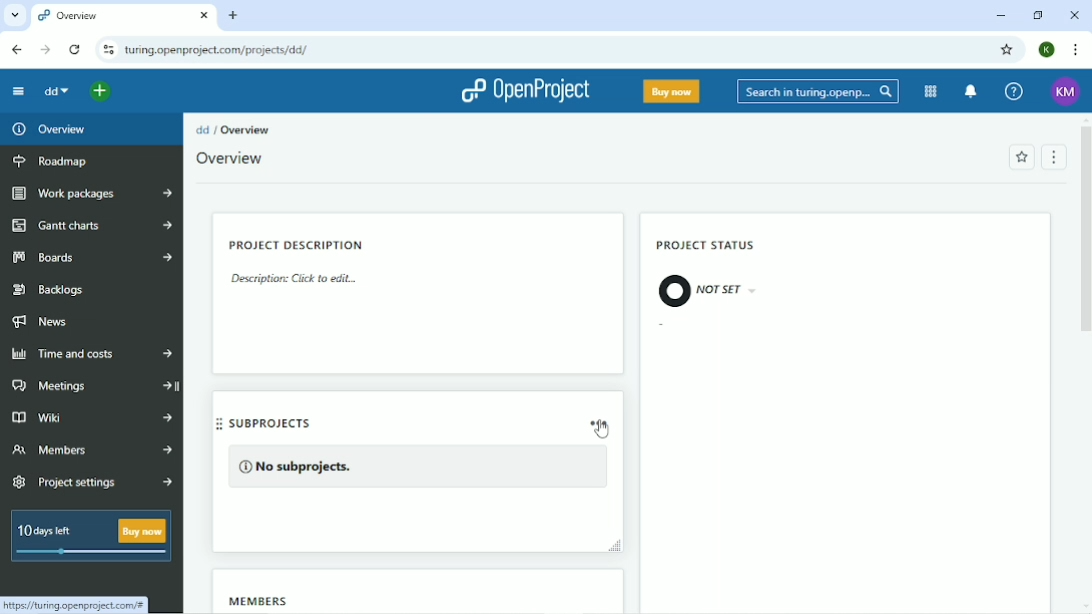 The width and height of the screenshot is (1092, 614). What do you see at coordinates (672, 92) in the screenshot?
I see `Buy now` at bounding box center [672, 92].